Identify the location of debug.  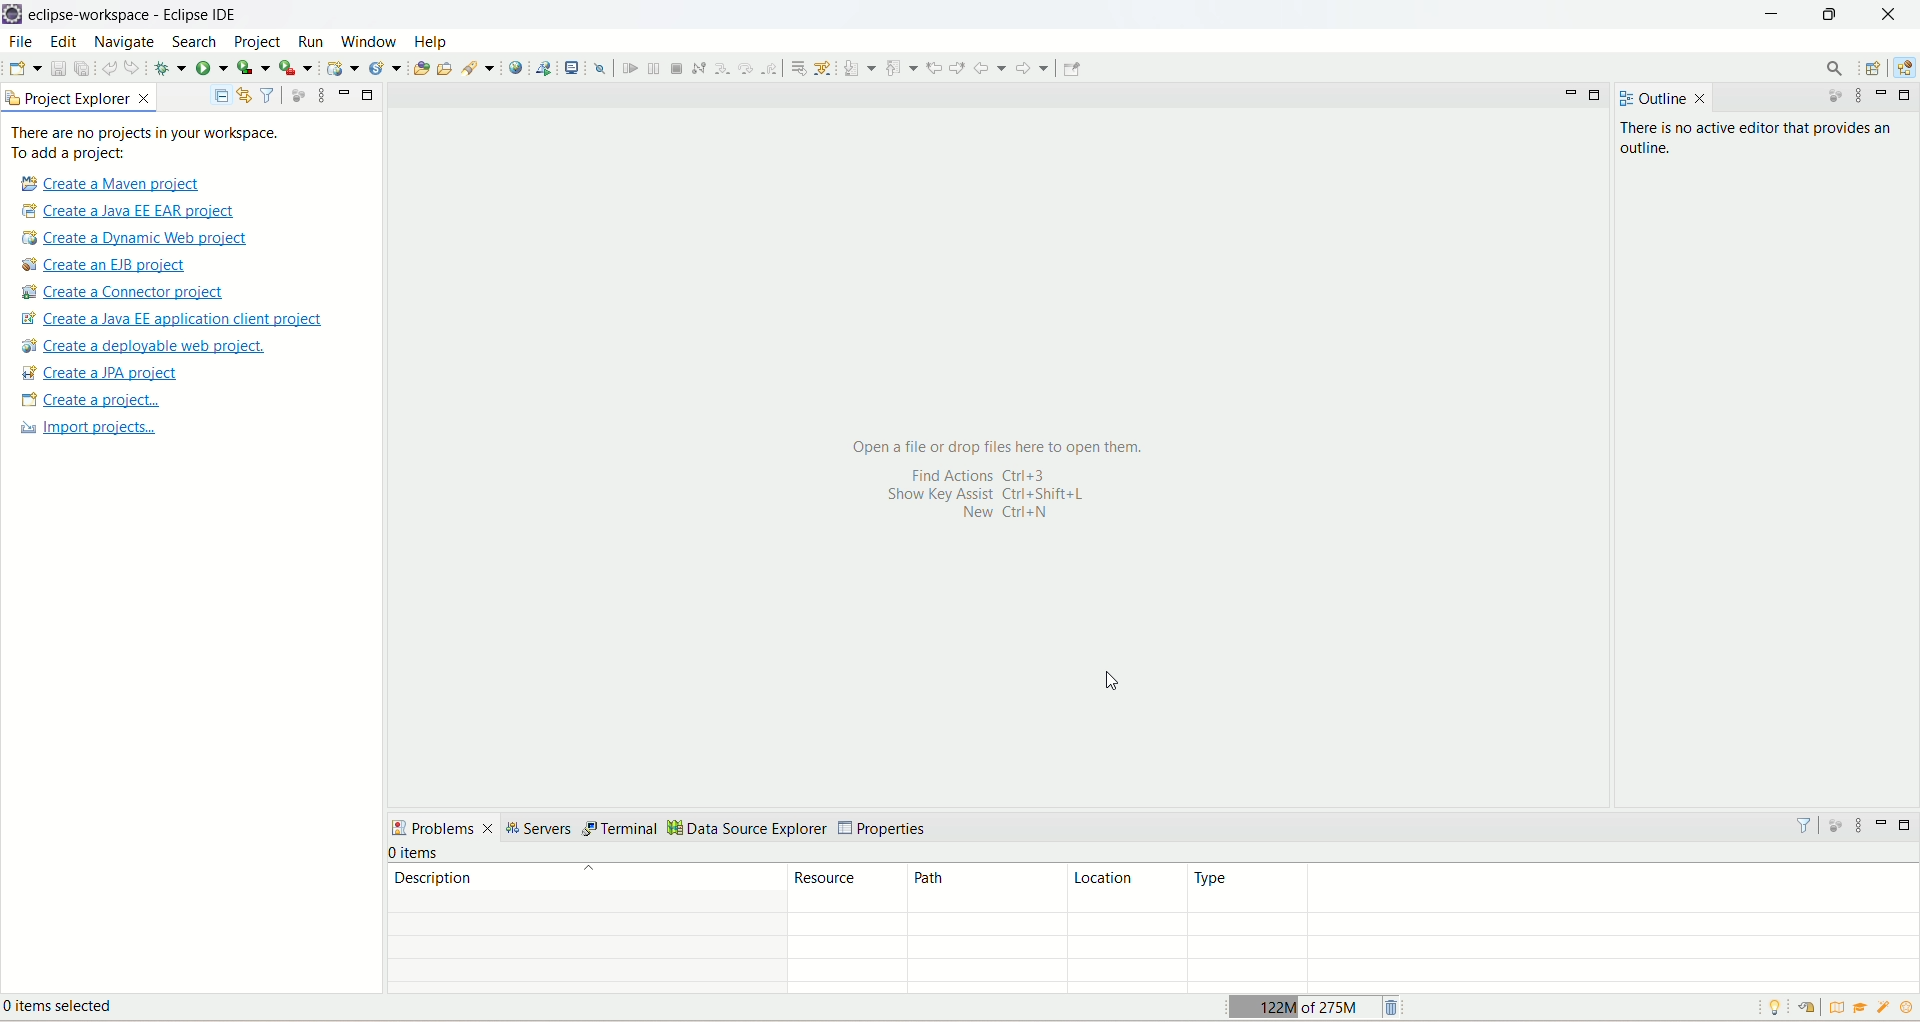
(170, 68).